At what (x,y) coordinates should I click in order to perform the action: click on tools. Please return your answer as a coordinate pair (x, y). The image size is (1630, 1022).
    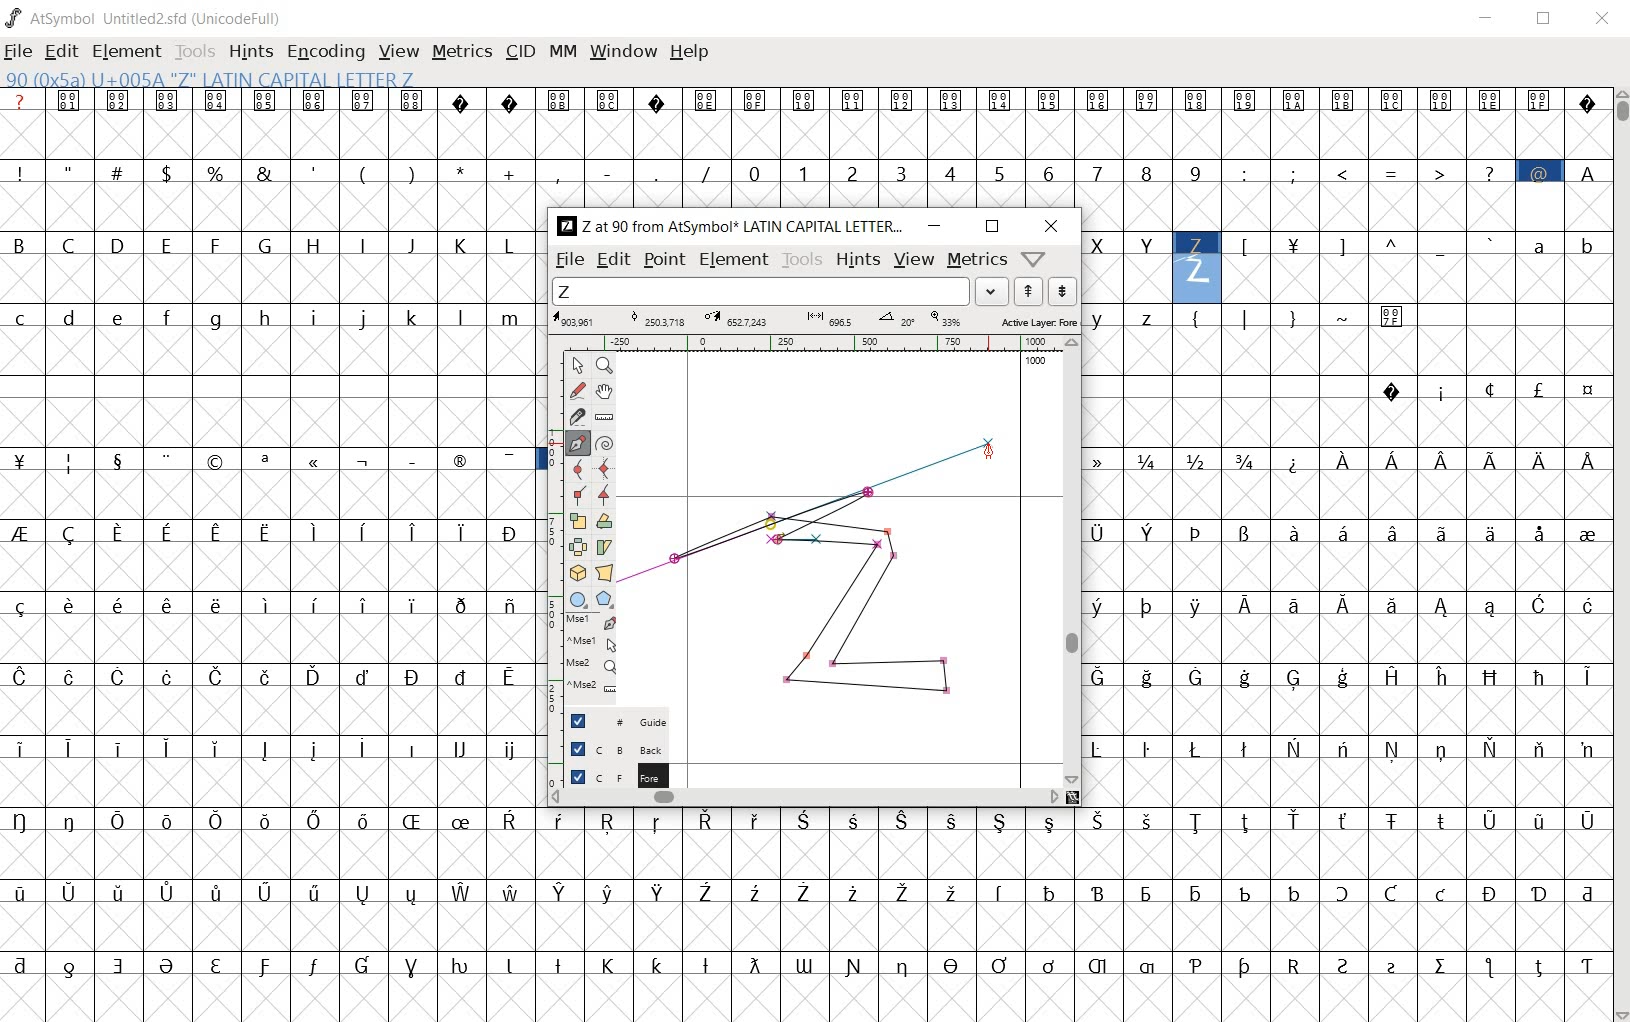
    Looking at the image, I should click on (197, 50).